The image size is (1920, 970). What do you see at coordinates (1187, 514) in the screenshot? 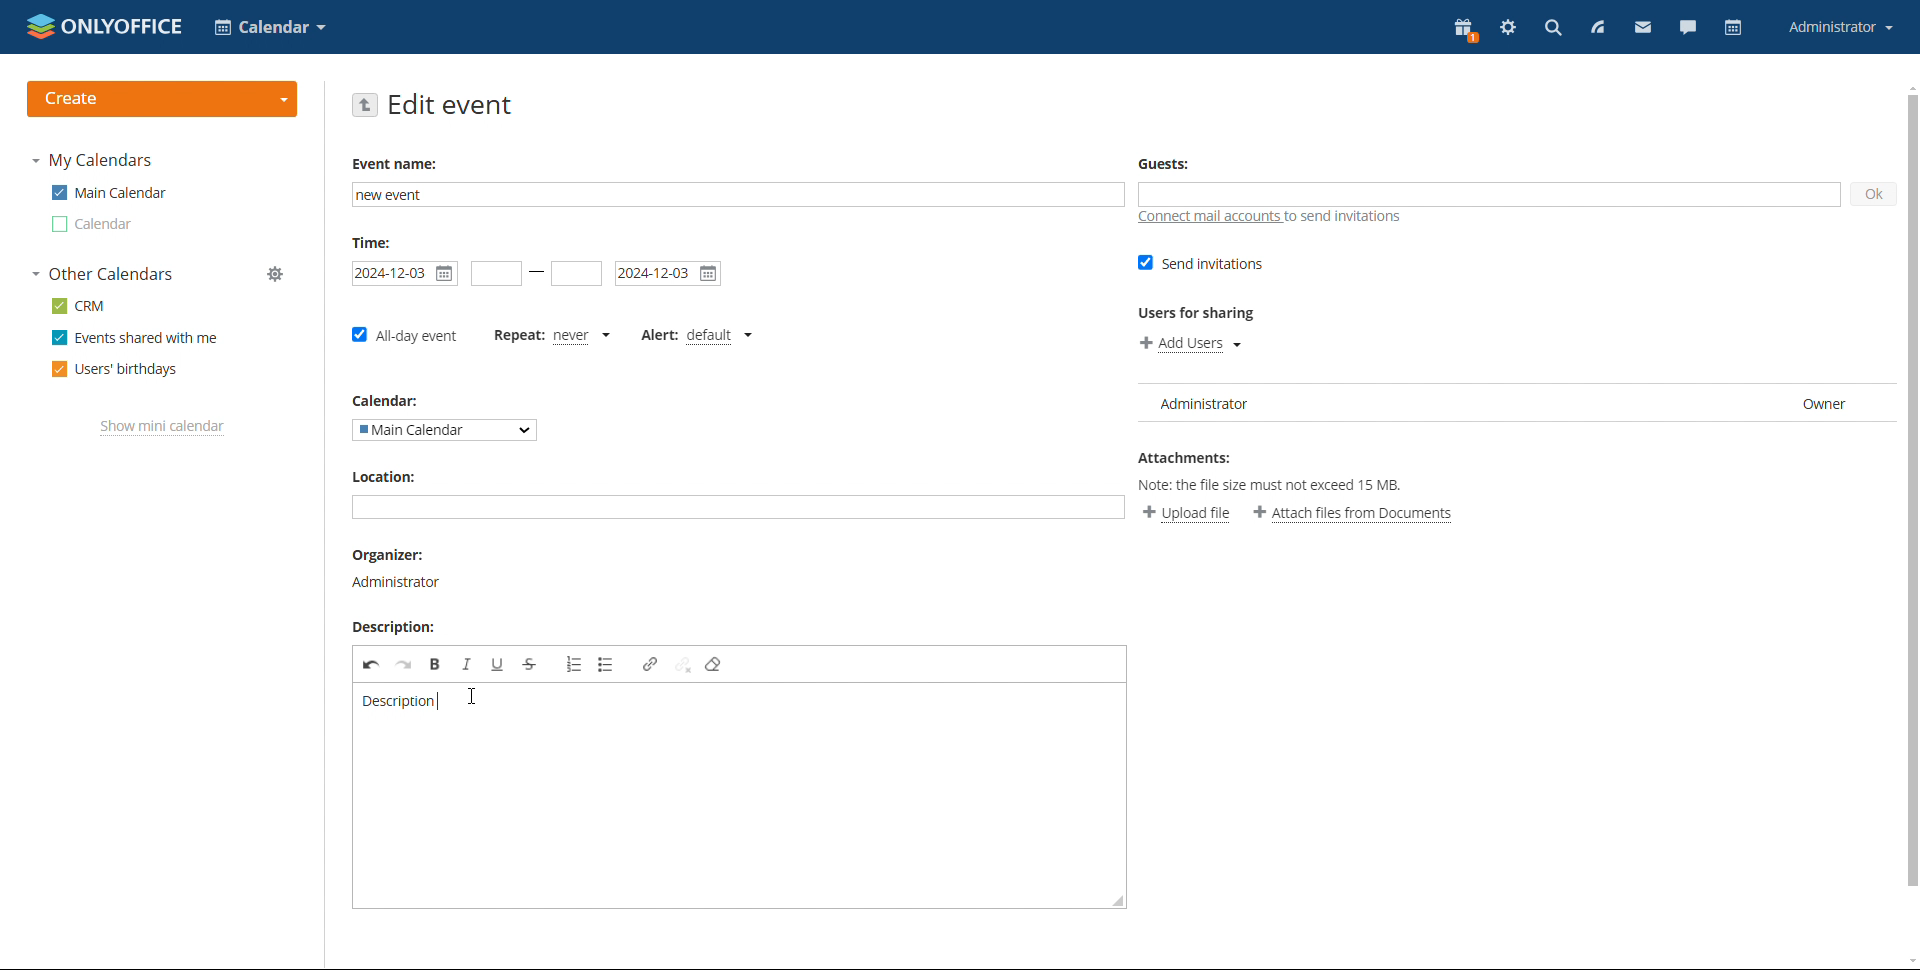
I see `upload file` at bounding box center [1187, 514].